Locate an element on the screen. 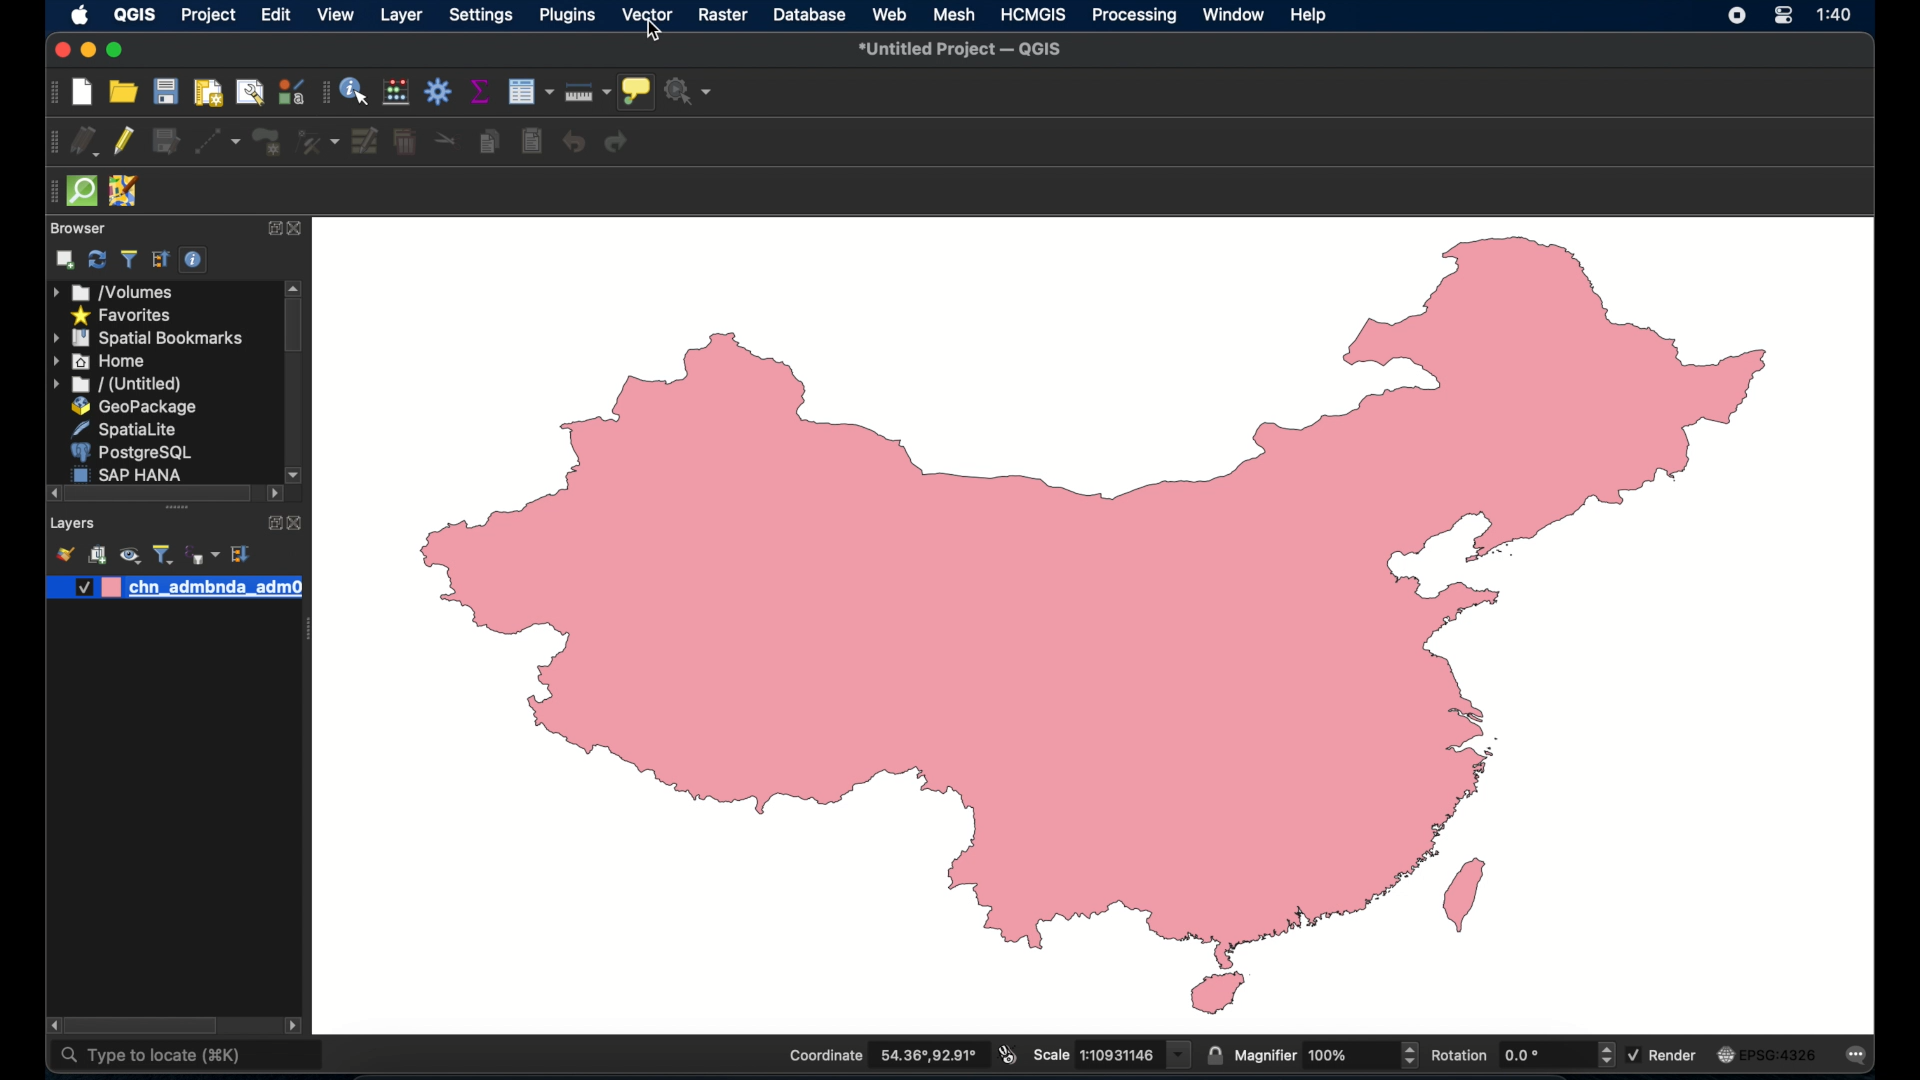 The width and height of the screenshot is (1920, 1080). browser is located at coordinates (78, 228).